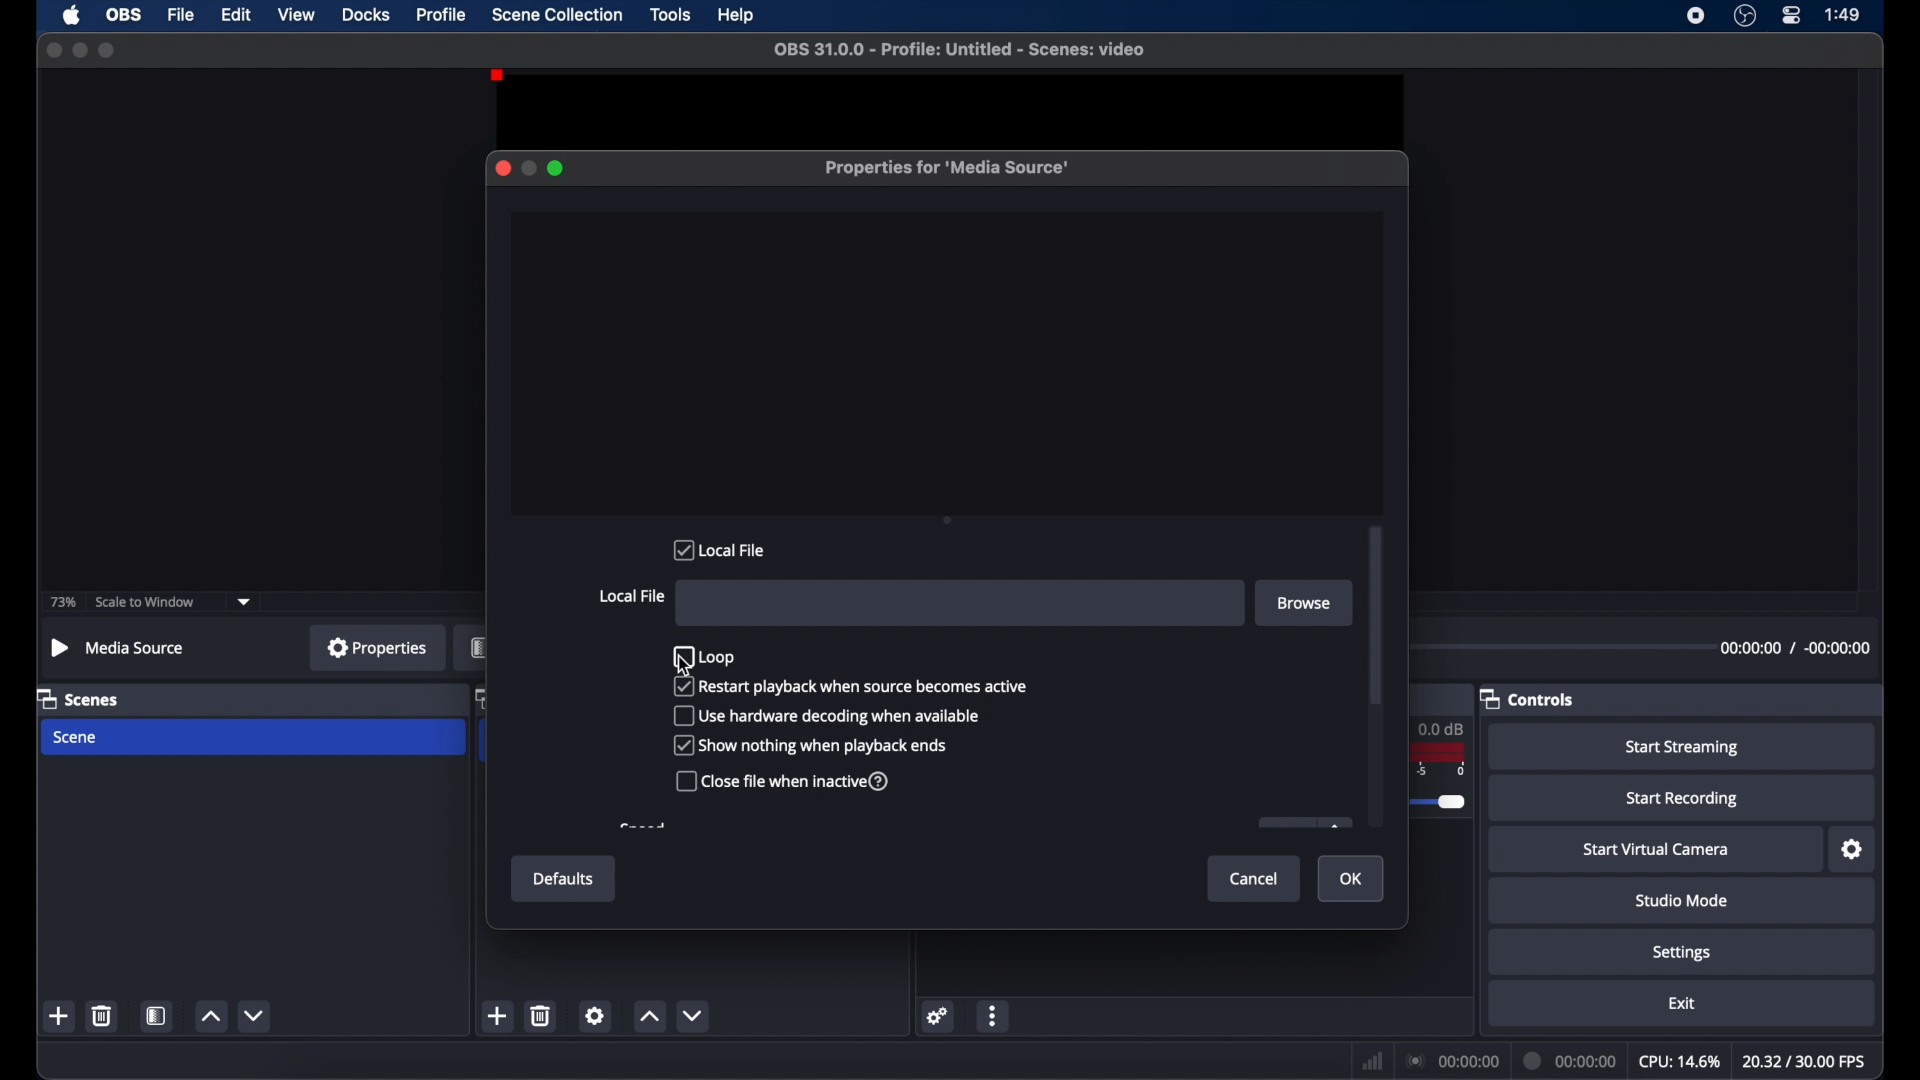 The image size is (1920, 1080). I want to click on studio mode, so click(1684, 901).